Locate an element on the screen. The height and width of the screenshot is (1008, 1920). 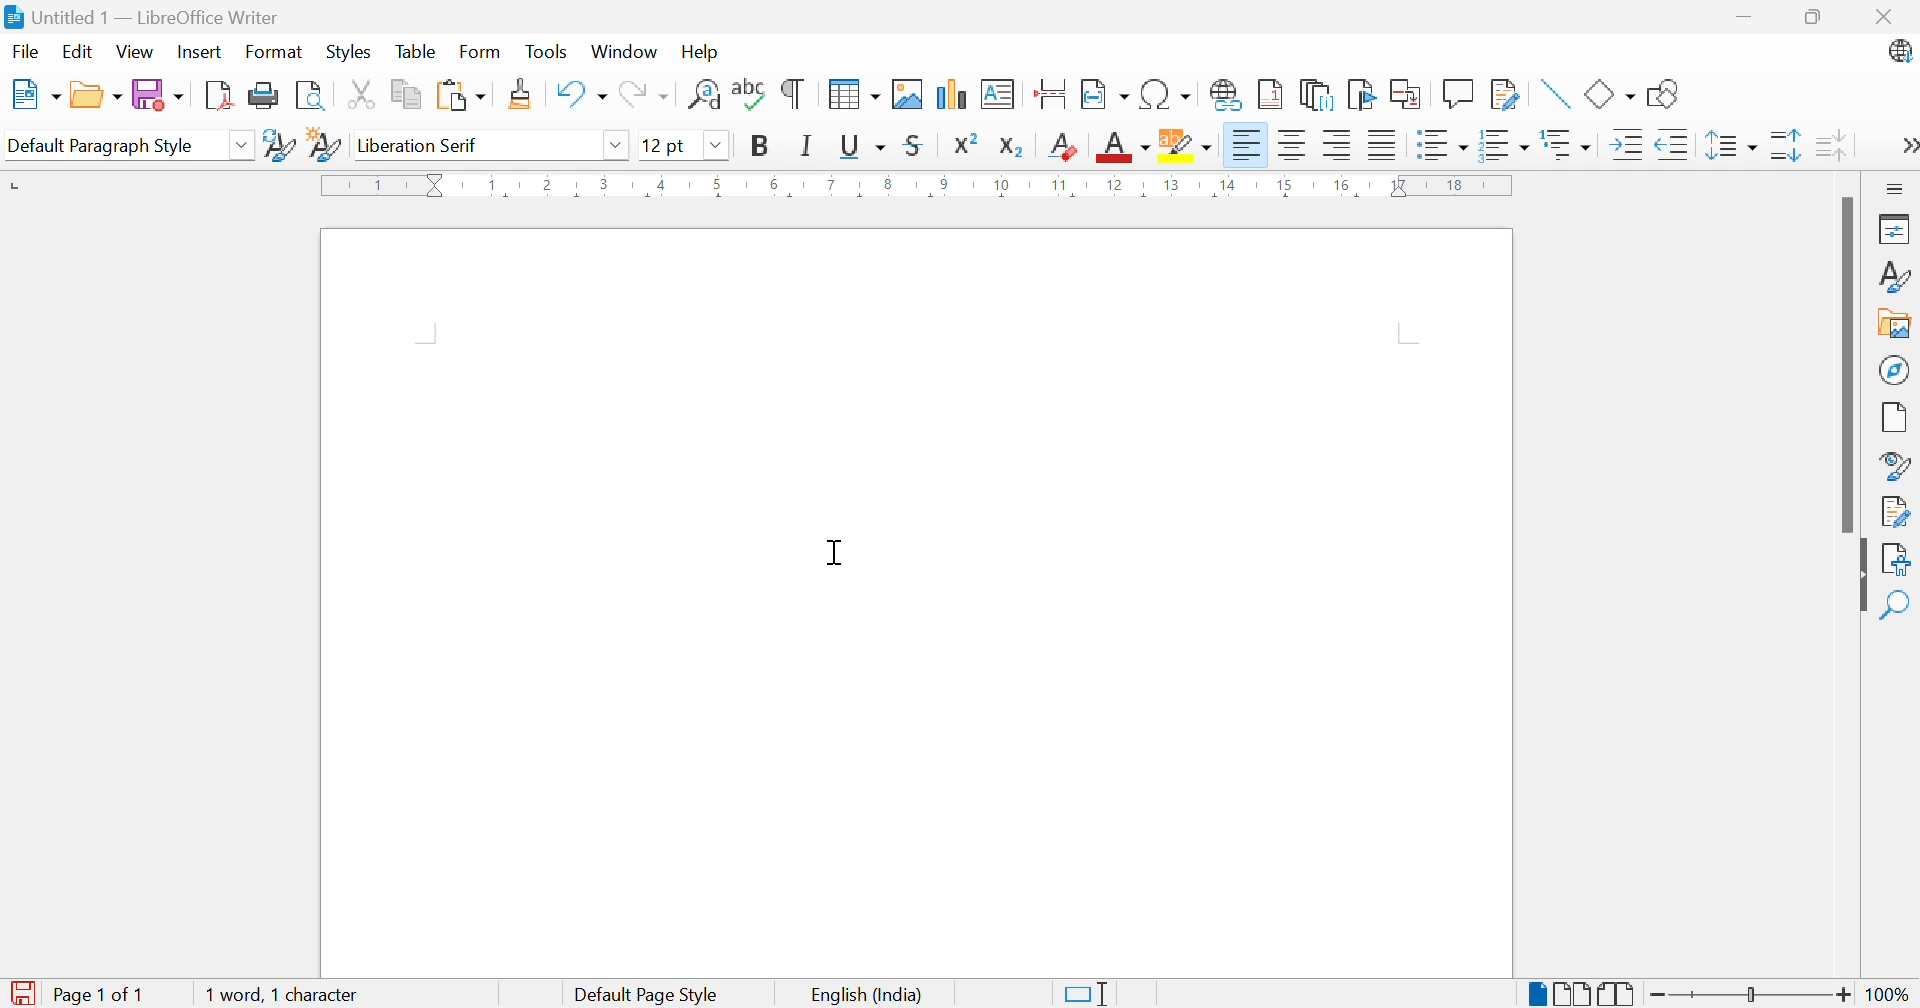
Show draw functions is located at coordinates (1669, 95).